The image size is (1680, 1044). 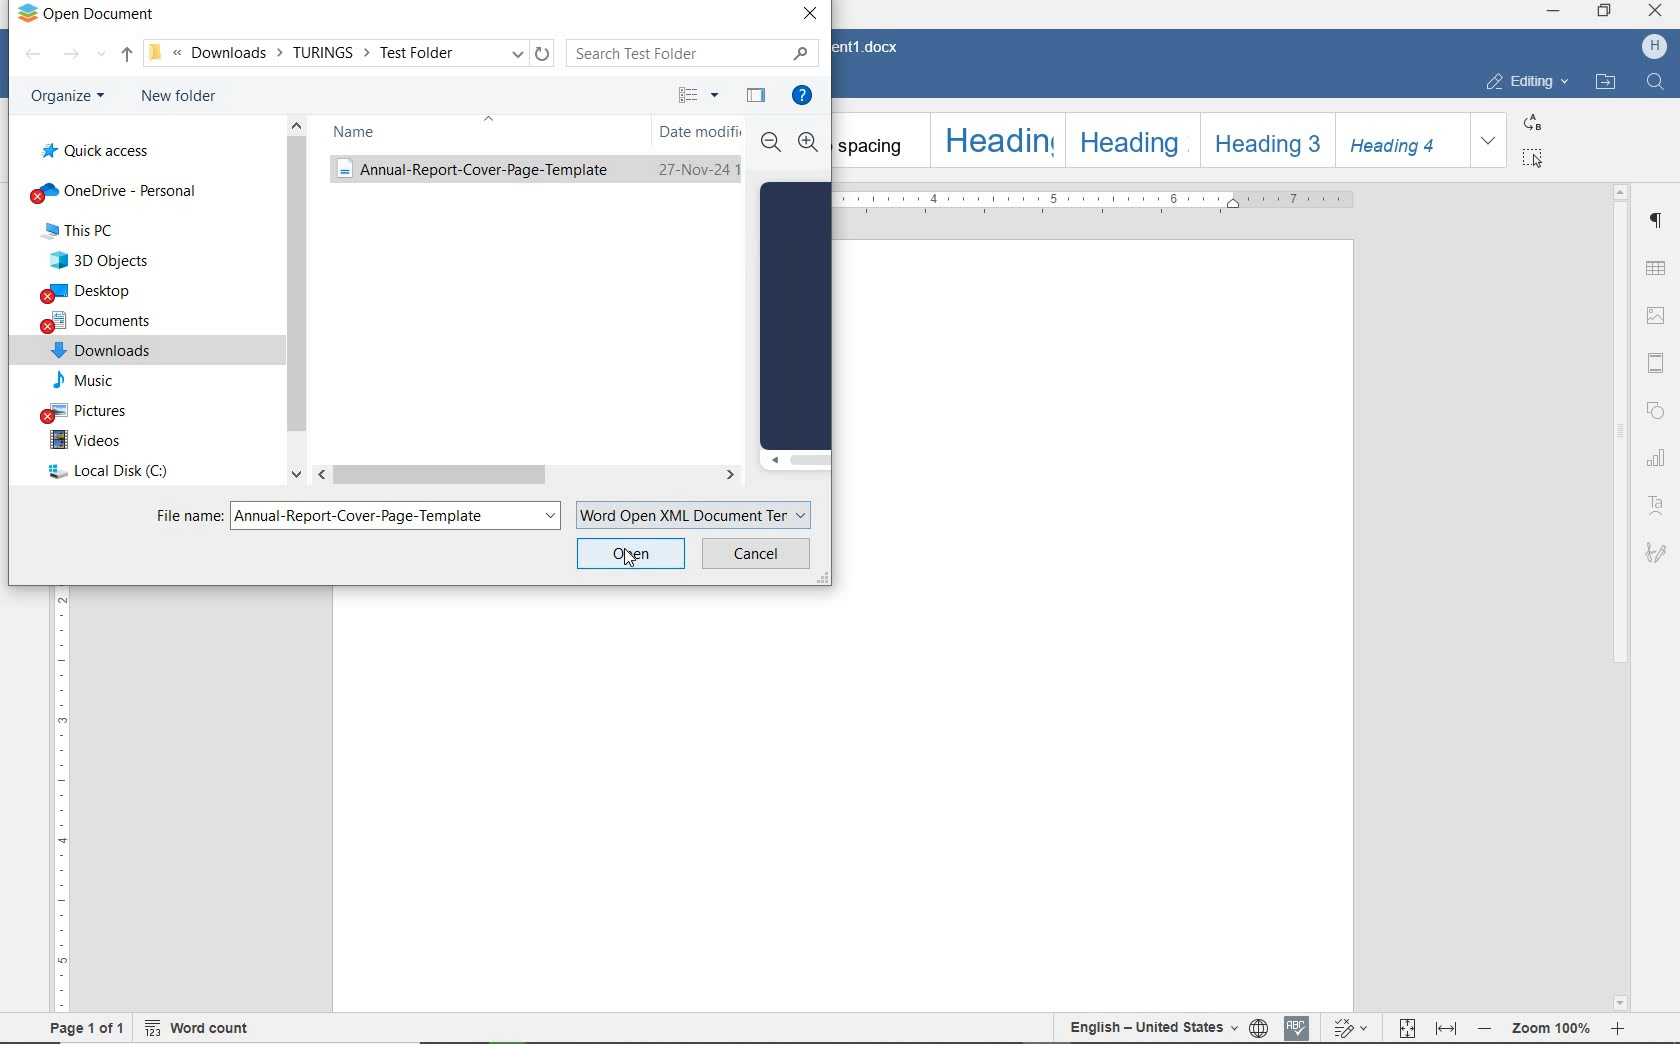 I want to click on cursor, so click(x=635, y=559).